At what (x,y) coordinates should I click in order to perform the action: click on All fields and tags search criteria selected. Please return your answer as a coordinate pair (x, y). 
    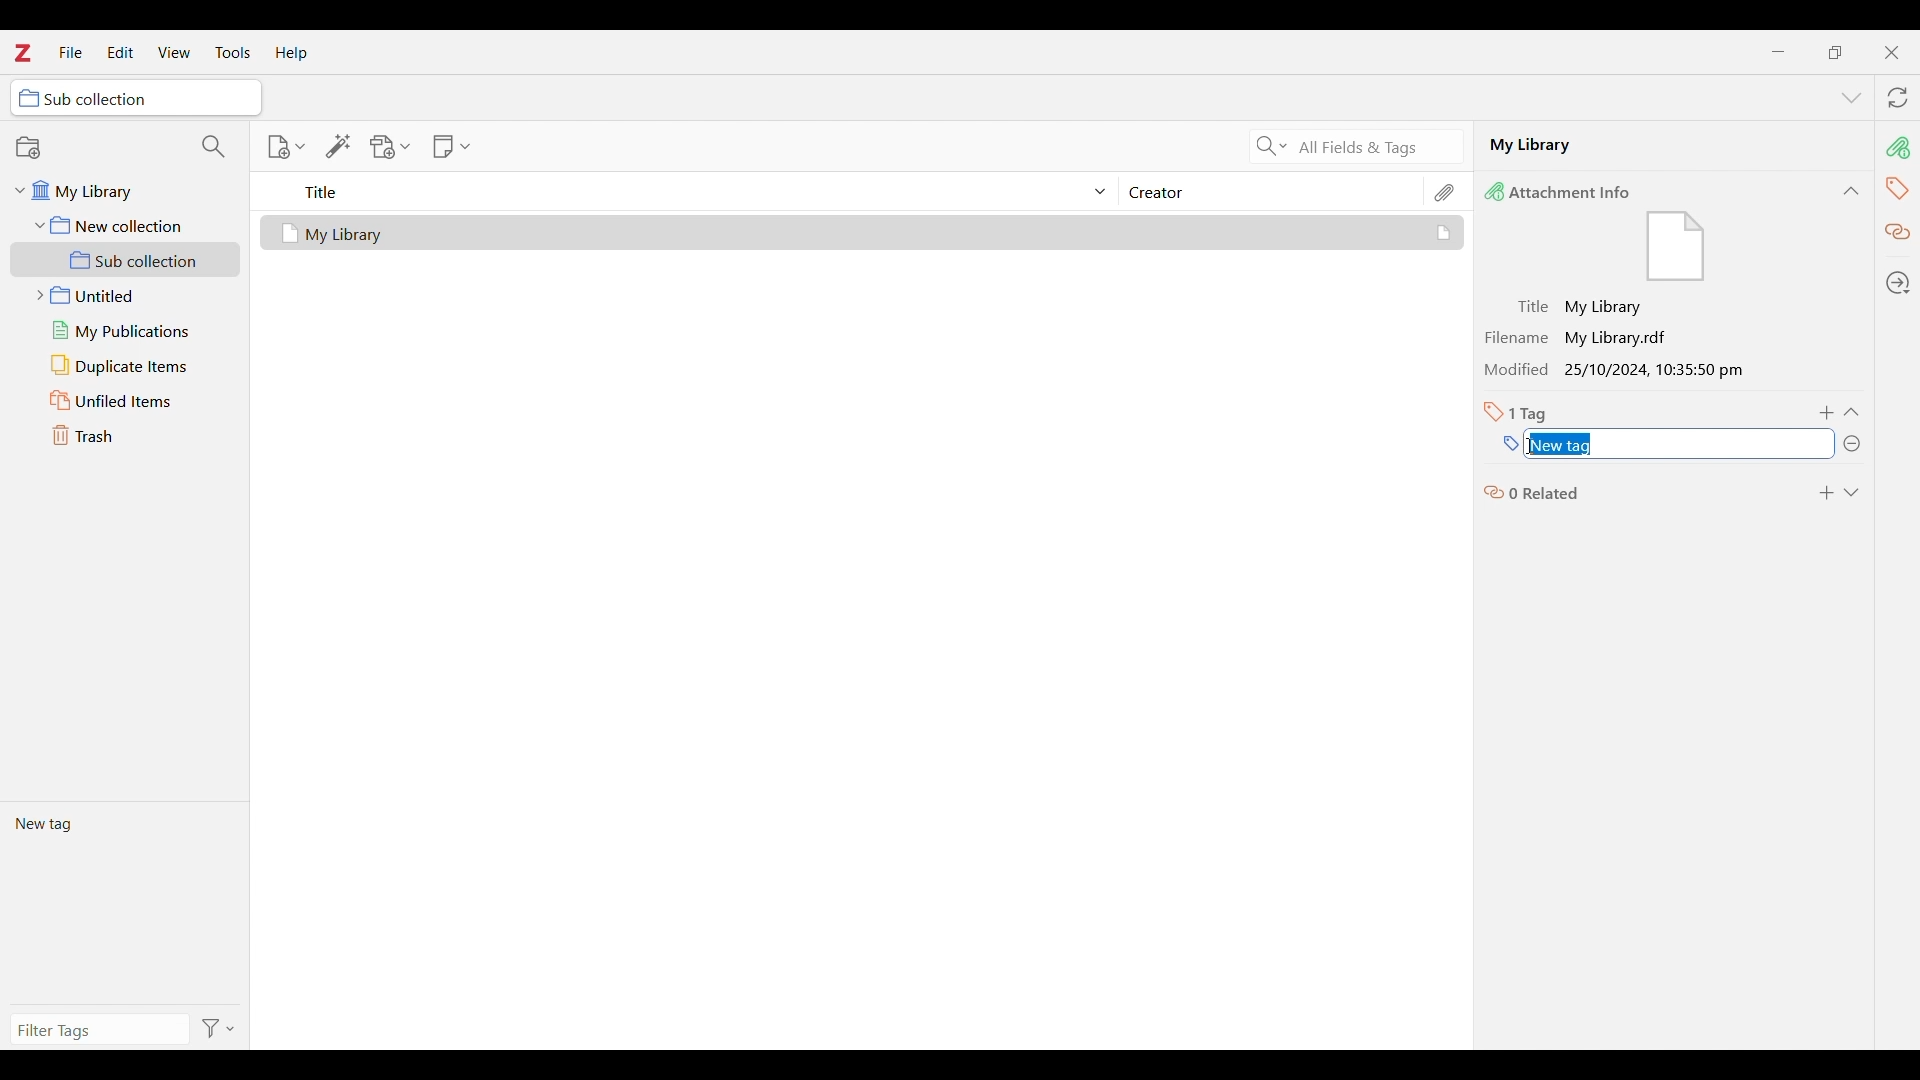
    Looking at the image, I should click on (1375, 148).